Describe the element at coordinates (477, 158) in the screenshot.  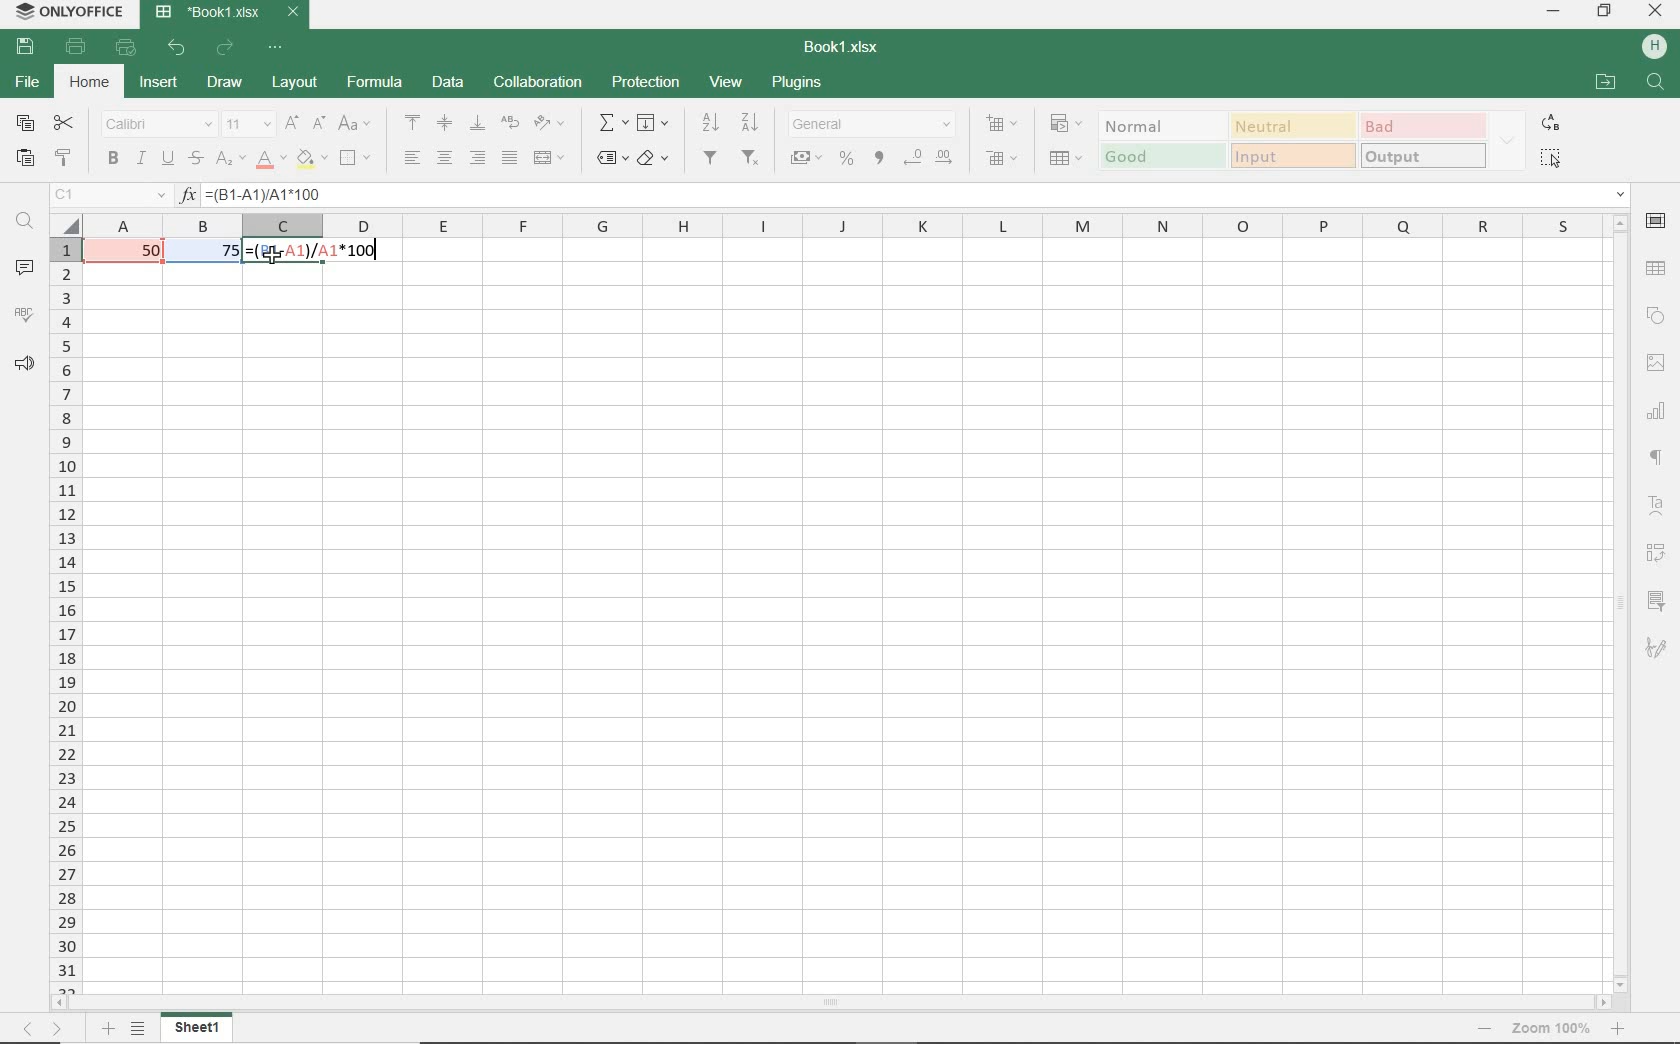
I see `align right` at that location.